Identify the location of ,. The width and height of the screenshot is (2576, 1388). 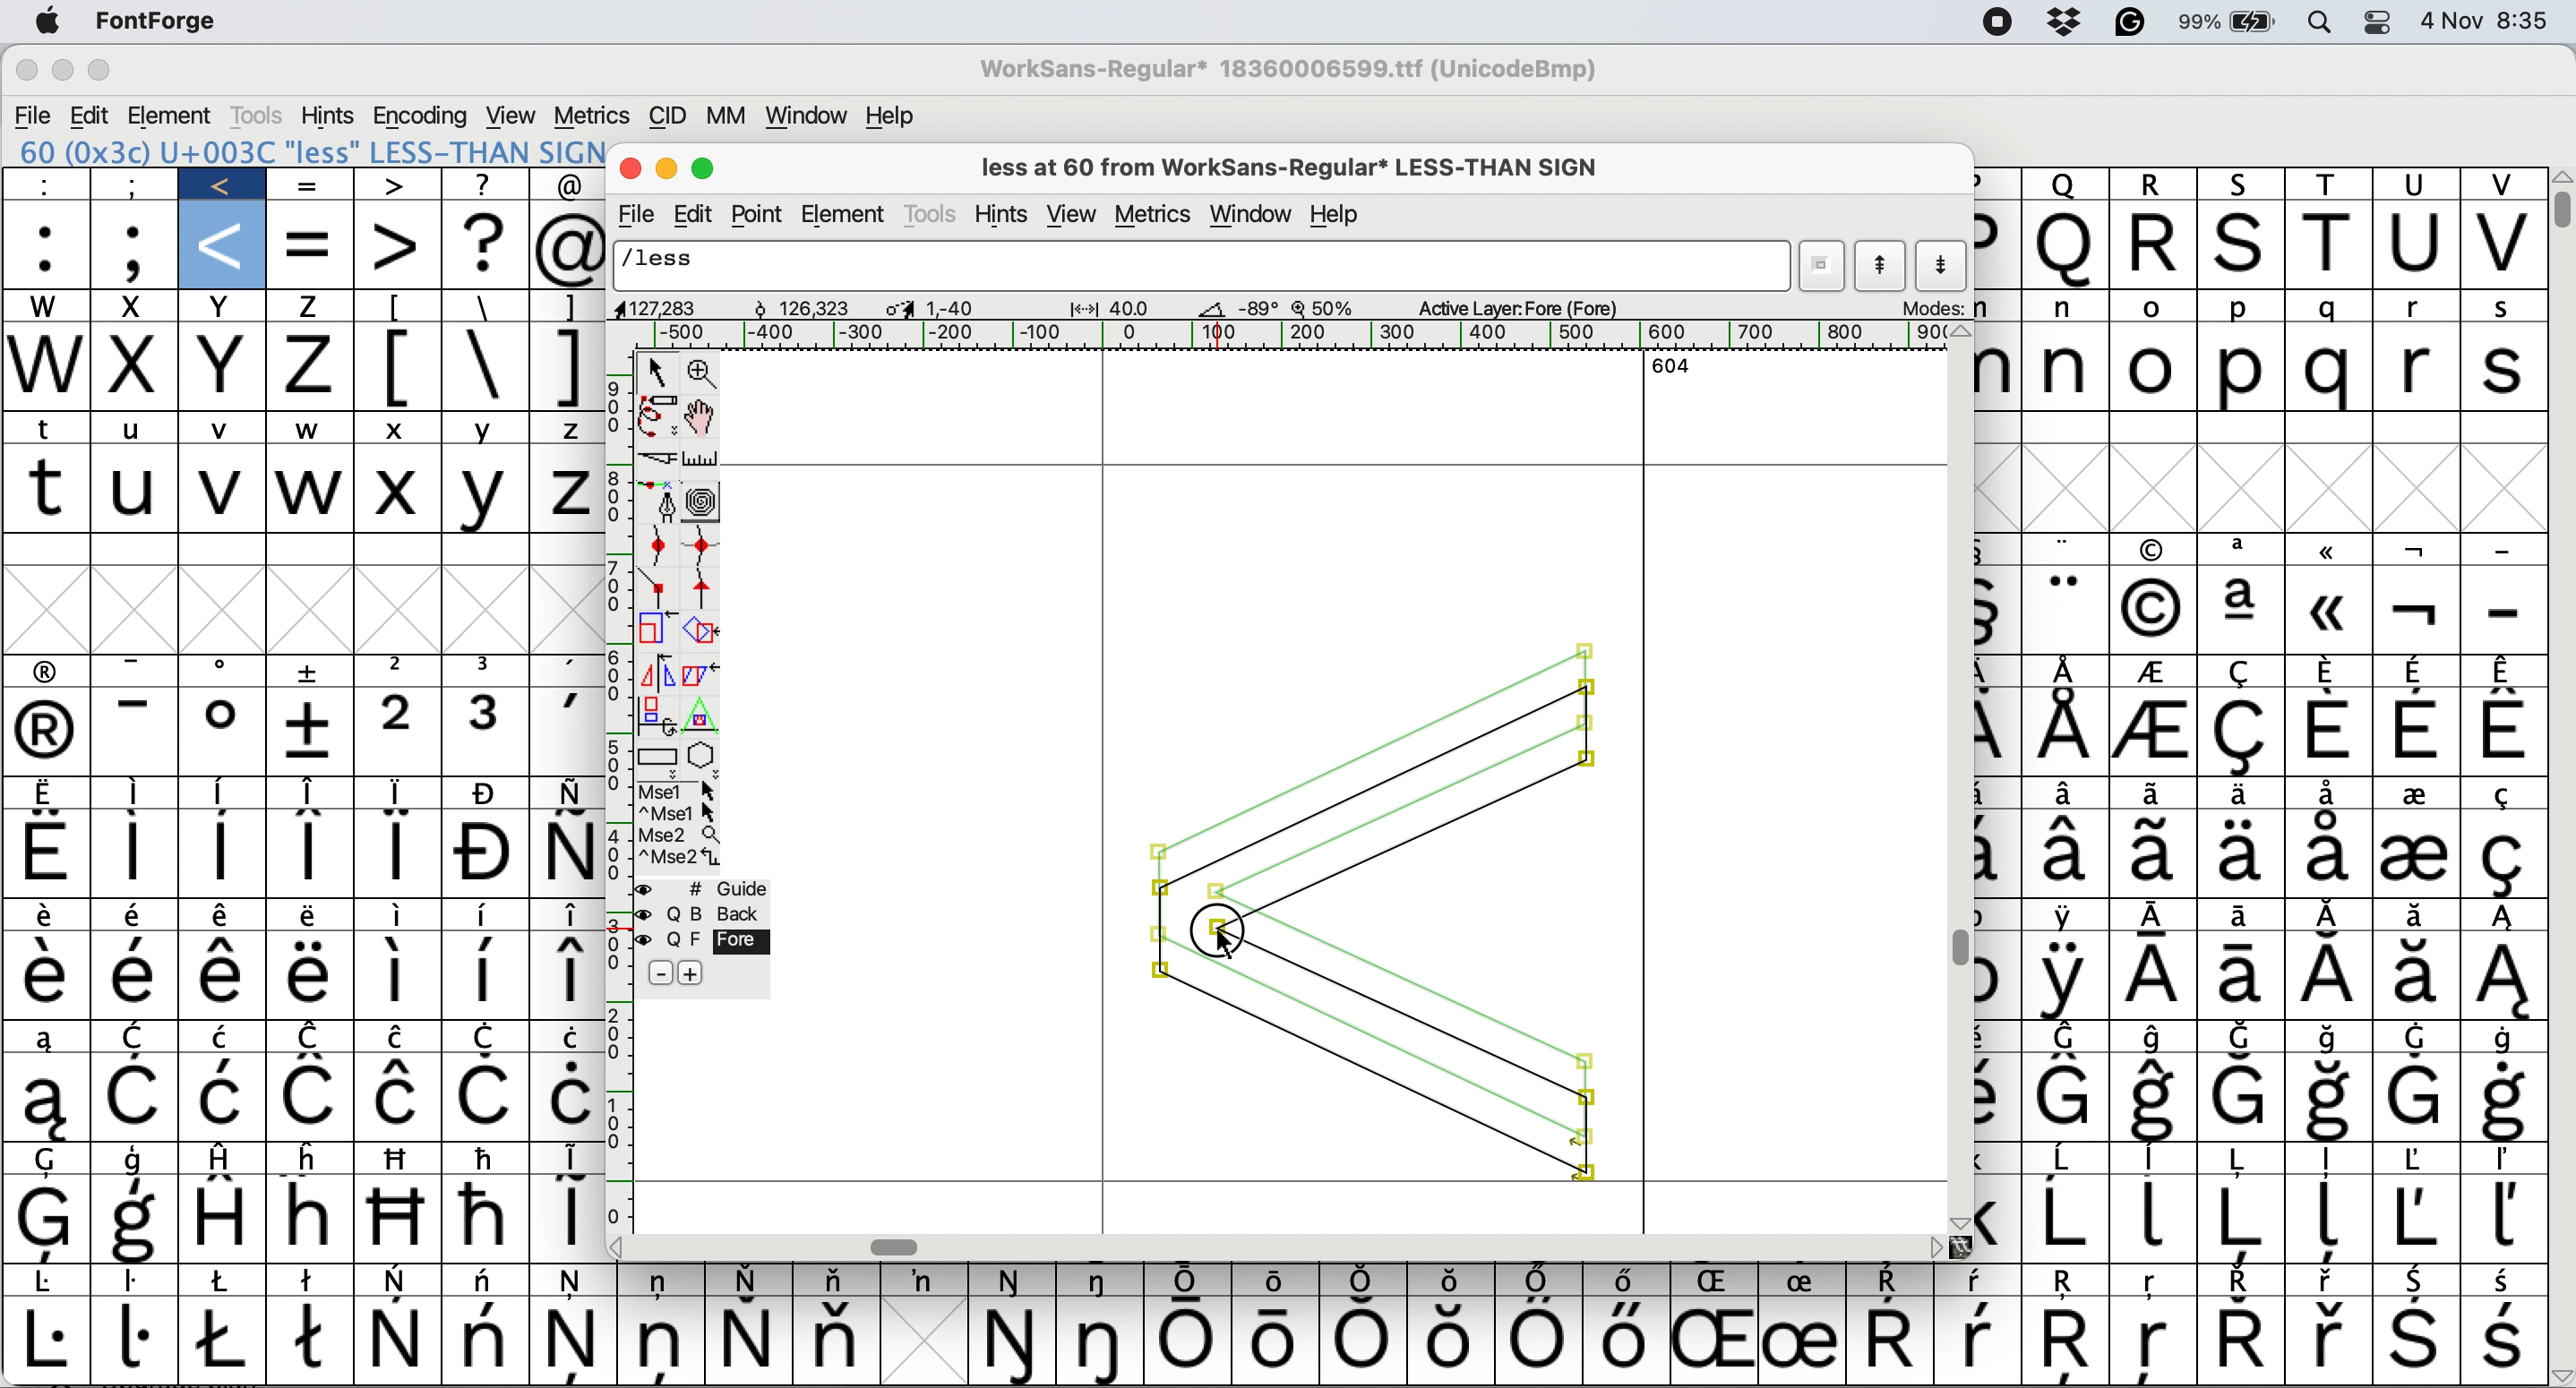
(561, 729).